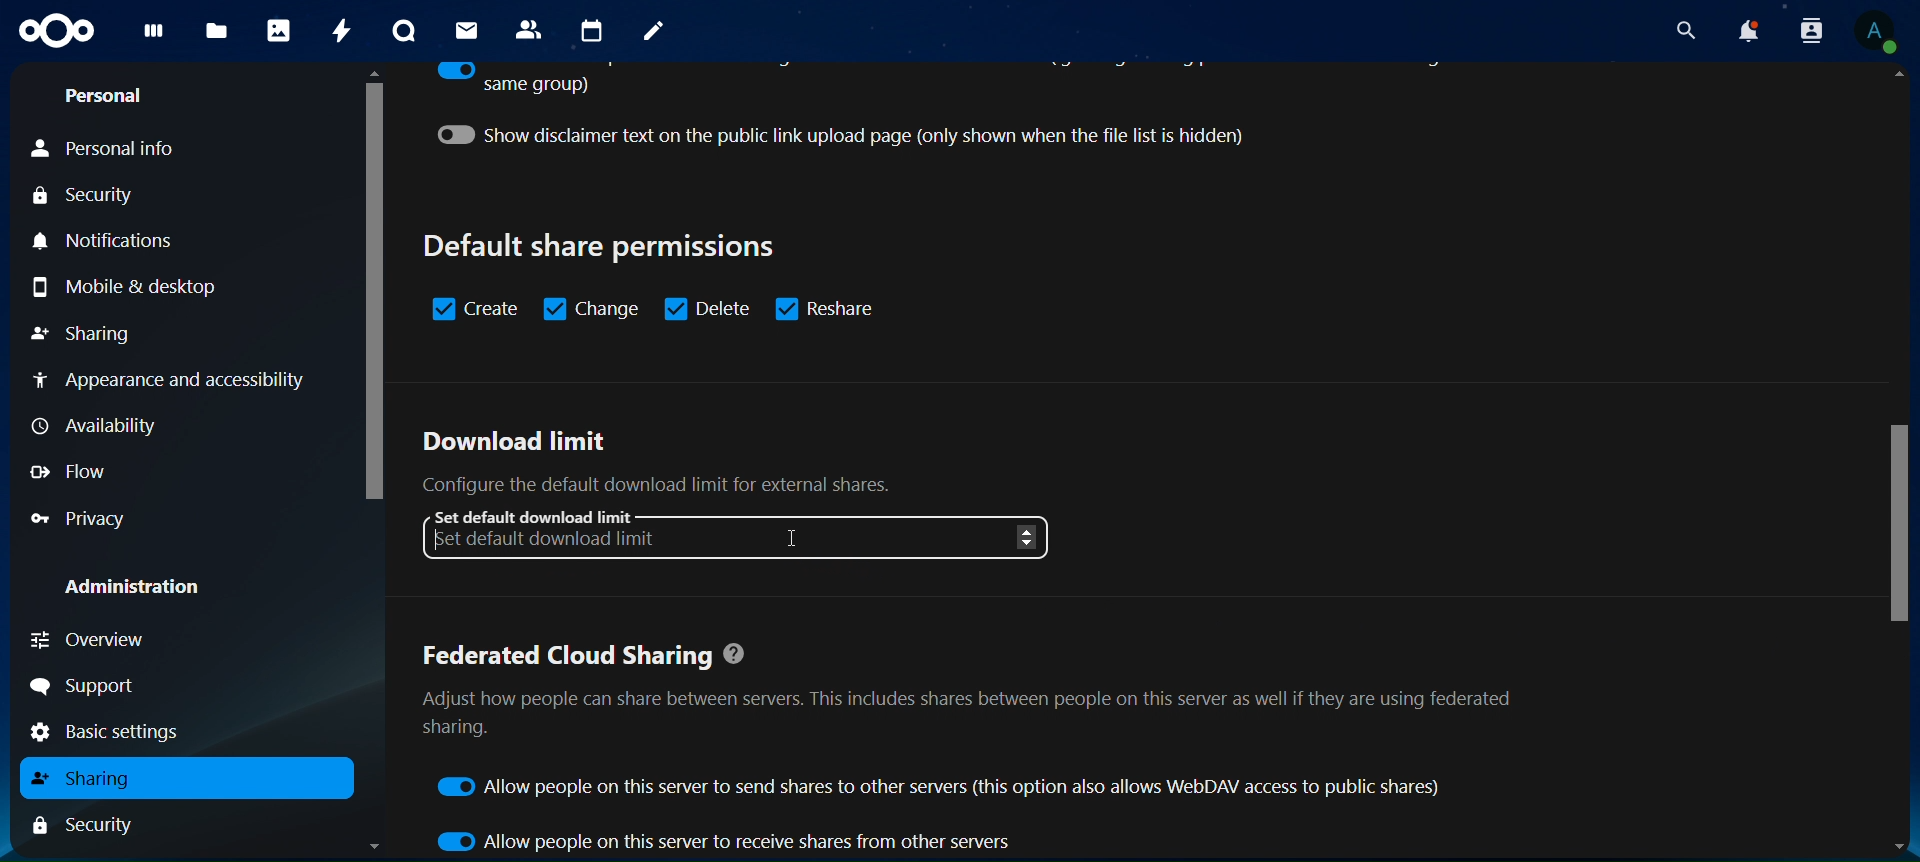  What do you see at coordinates (532, 29) in the screenshot?
I see `contacts` at bounding box center [532, 29].